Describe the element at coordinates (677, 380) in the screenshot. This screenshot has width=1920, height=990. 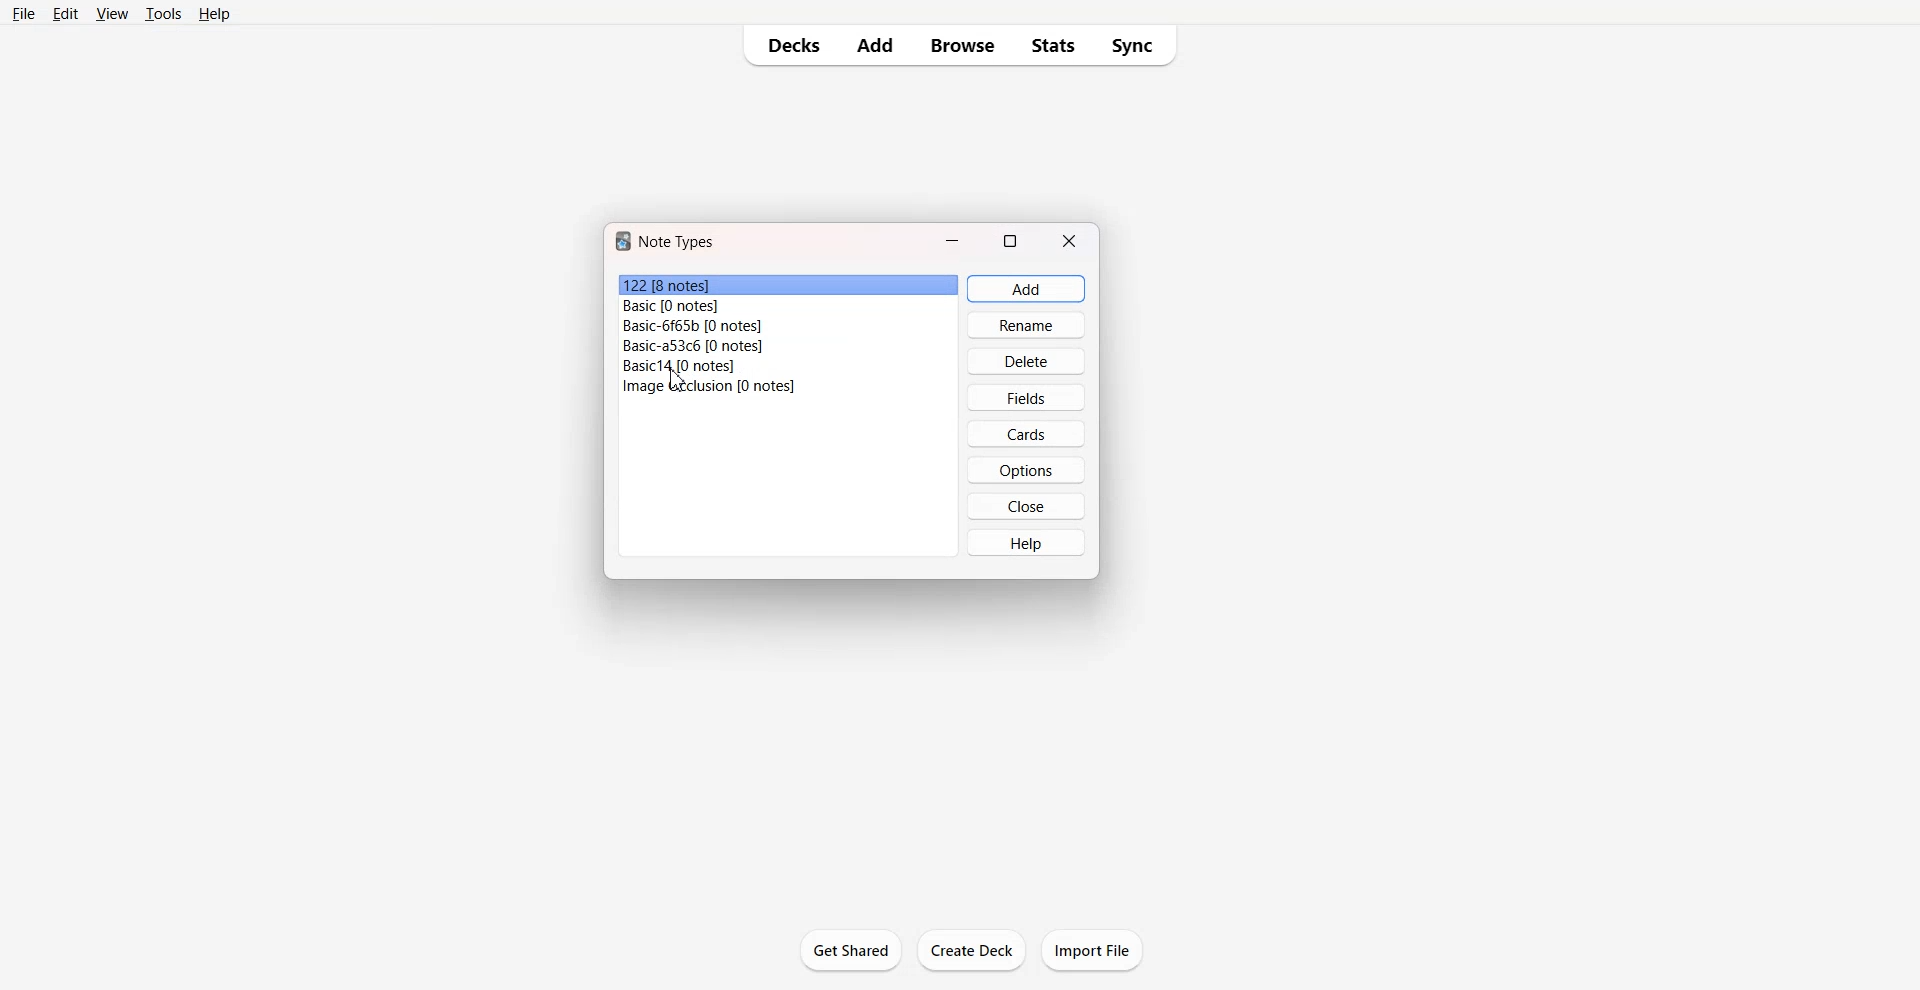
I see `Cursor` at that location.